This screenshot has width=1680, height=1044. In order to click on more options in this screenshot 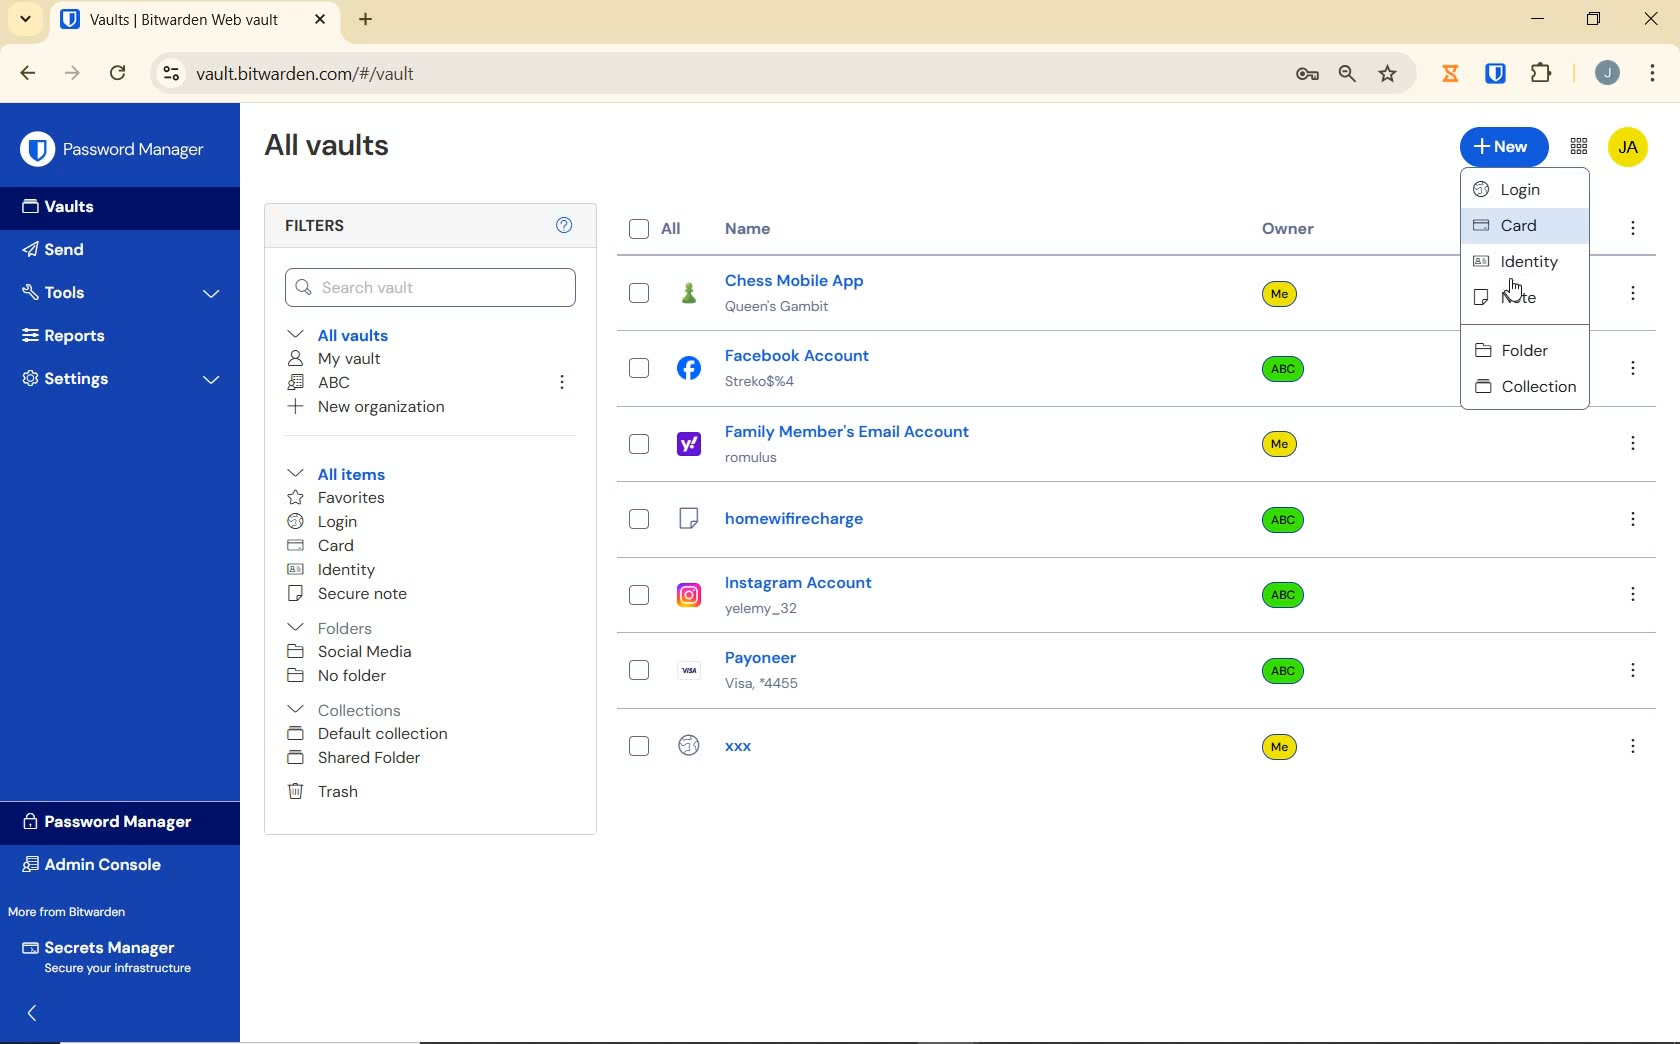, I will do `click(1632, 520)`.